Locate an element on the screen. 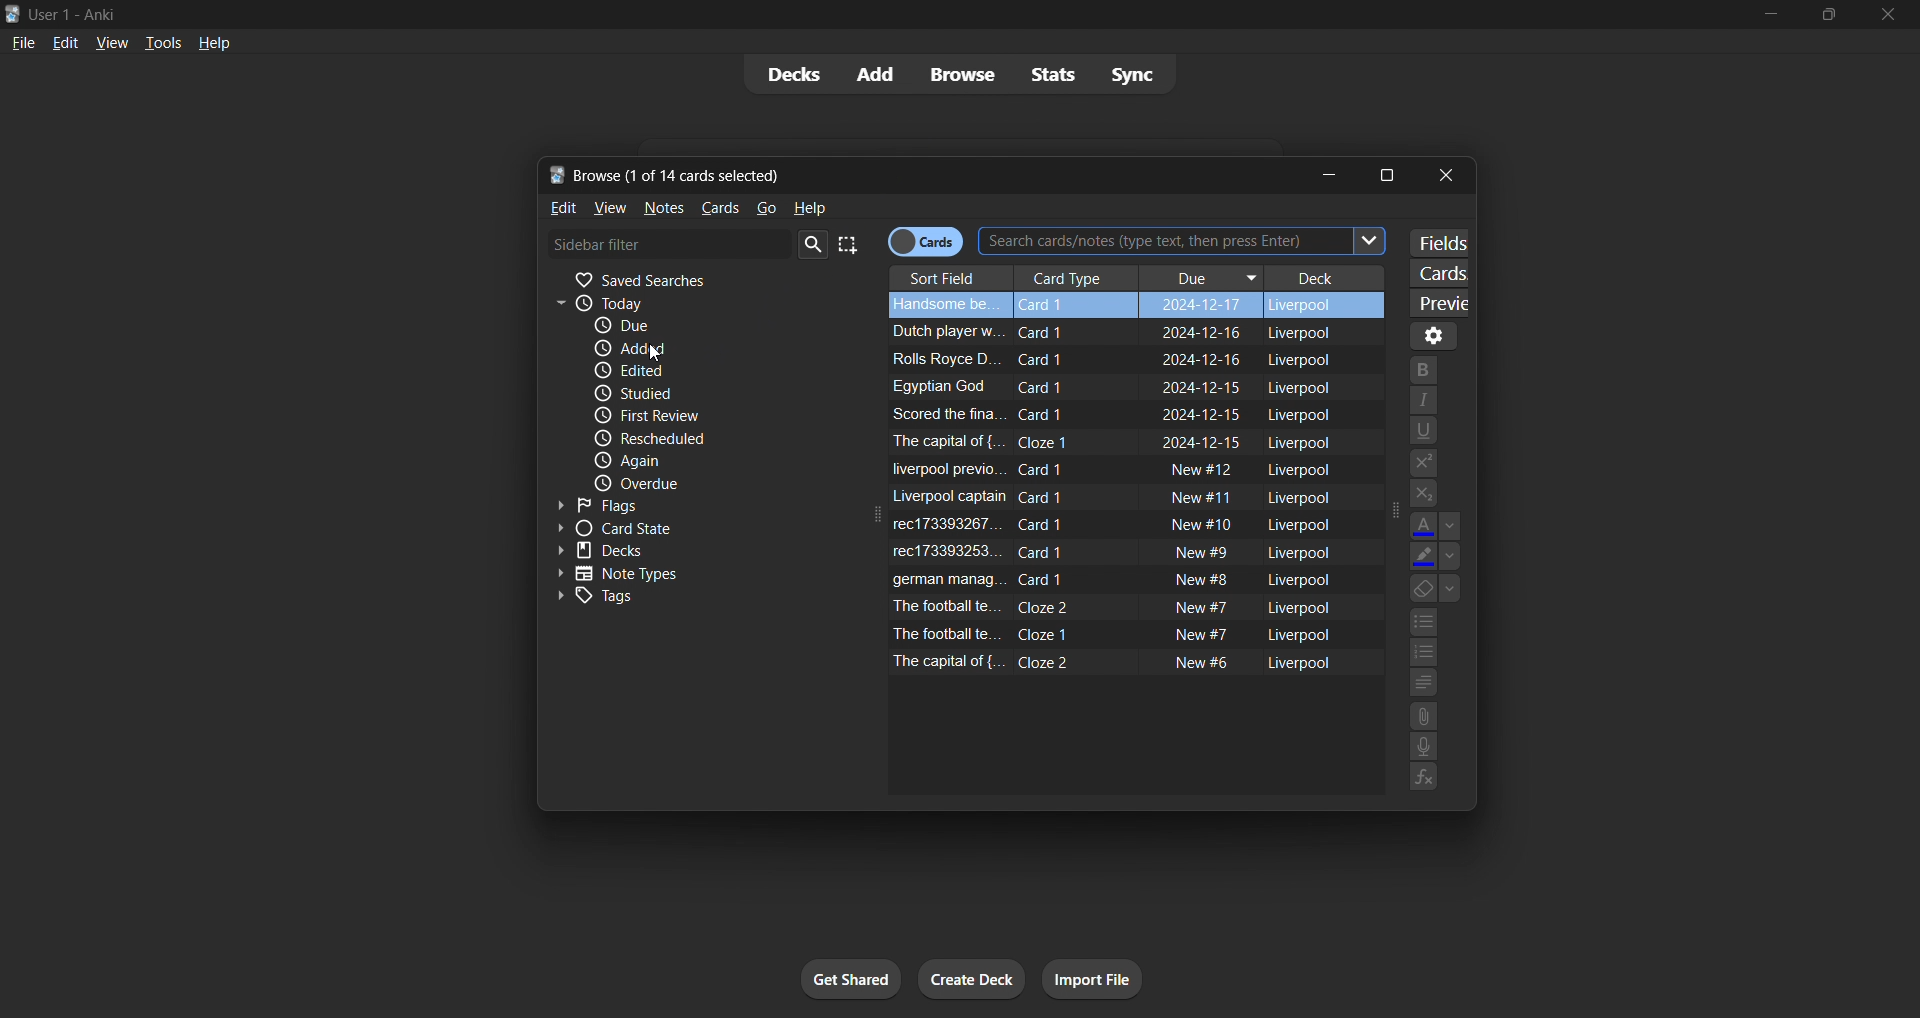  search cards is located at coordinates (1190, 241).